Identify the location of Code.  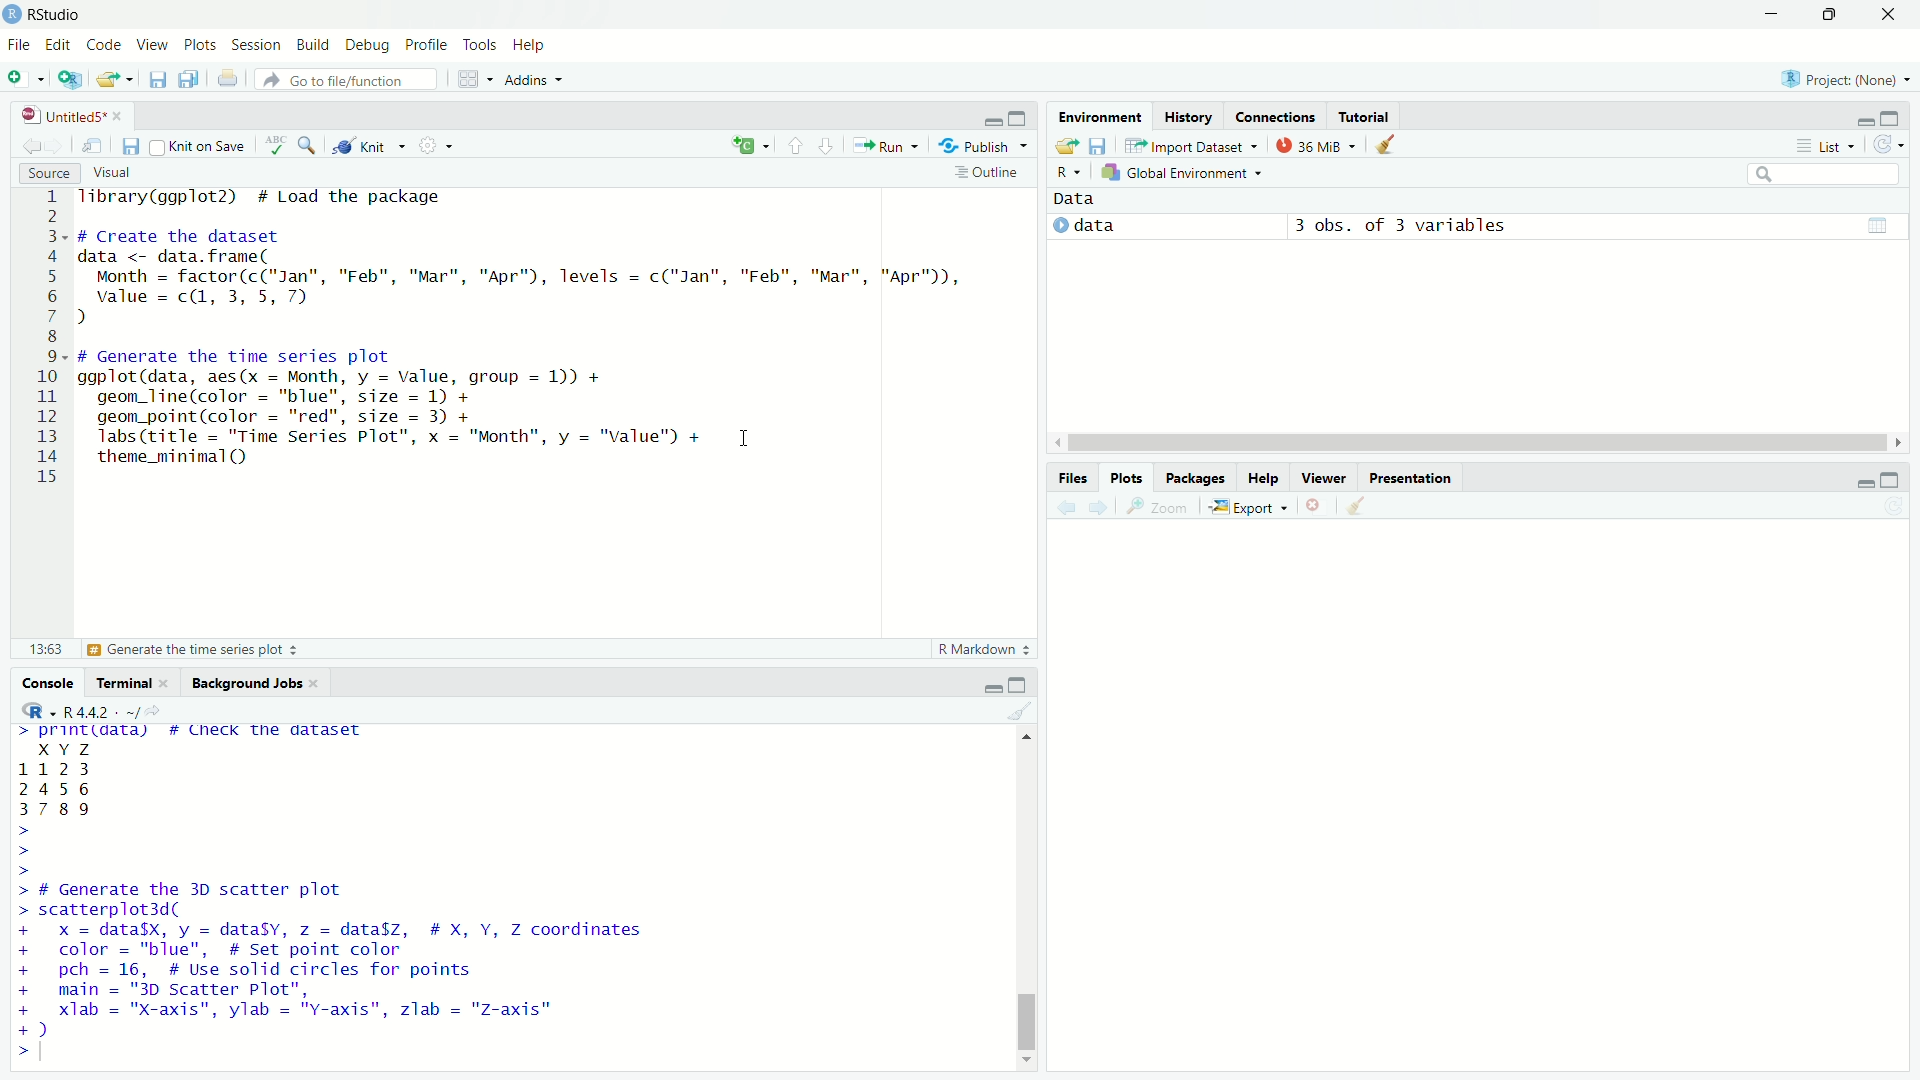
(101, 46).